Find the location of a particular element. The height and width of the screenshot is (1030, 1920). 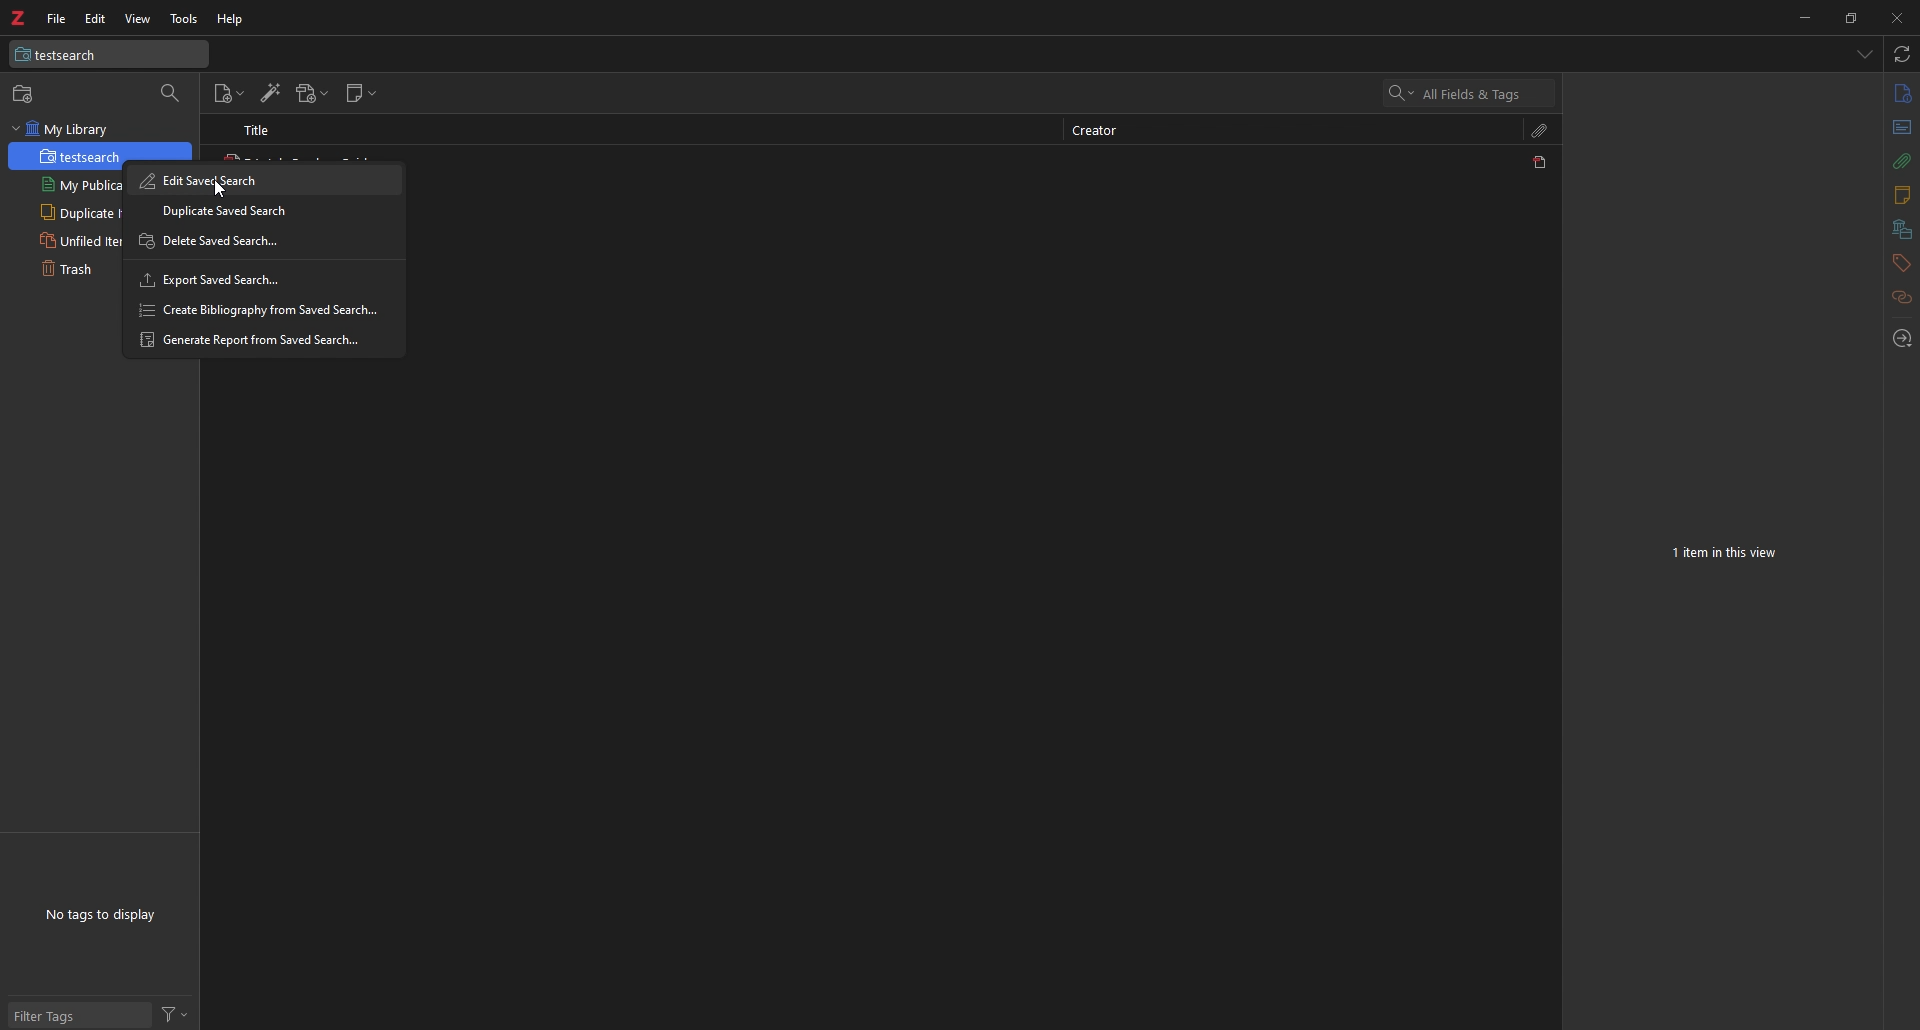

duplicate saved search is located at coordinates (263, 210).